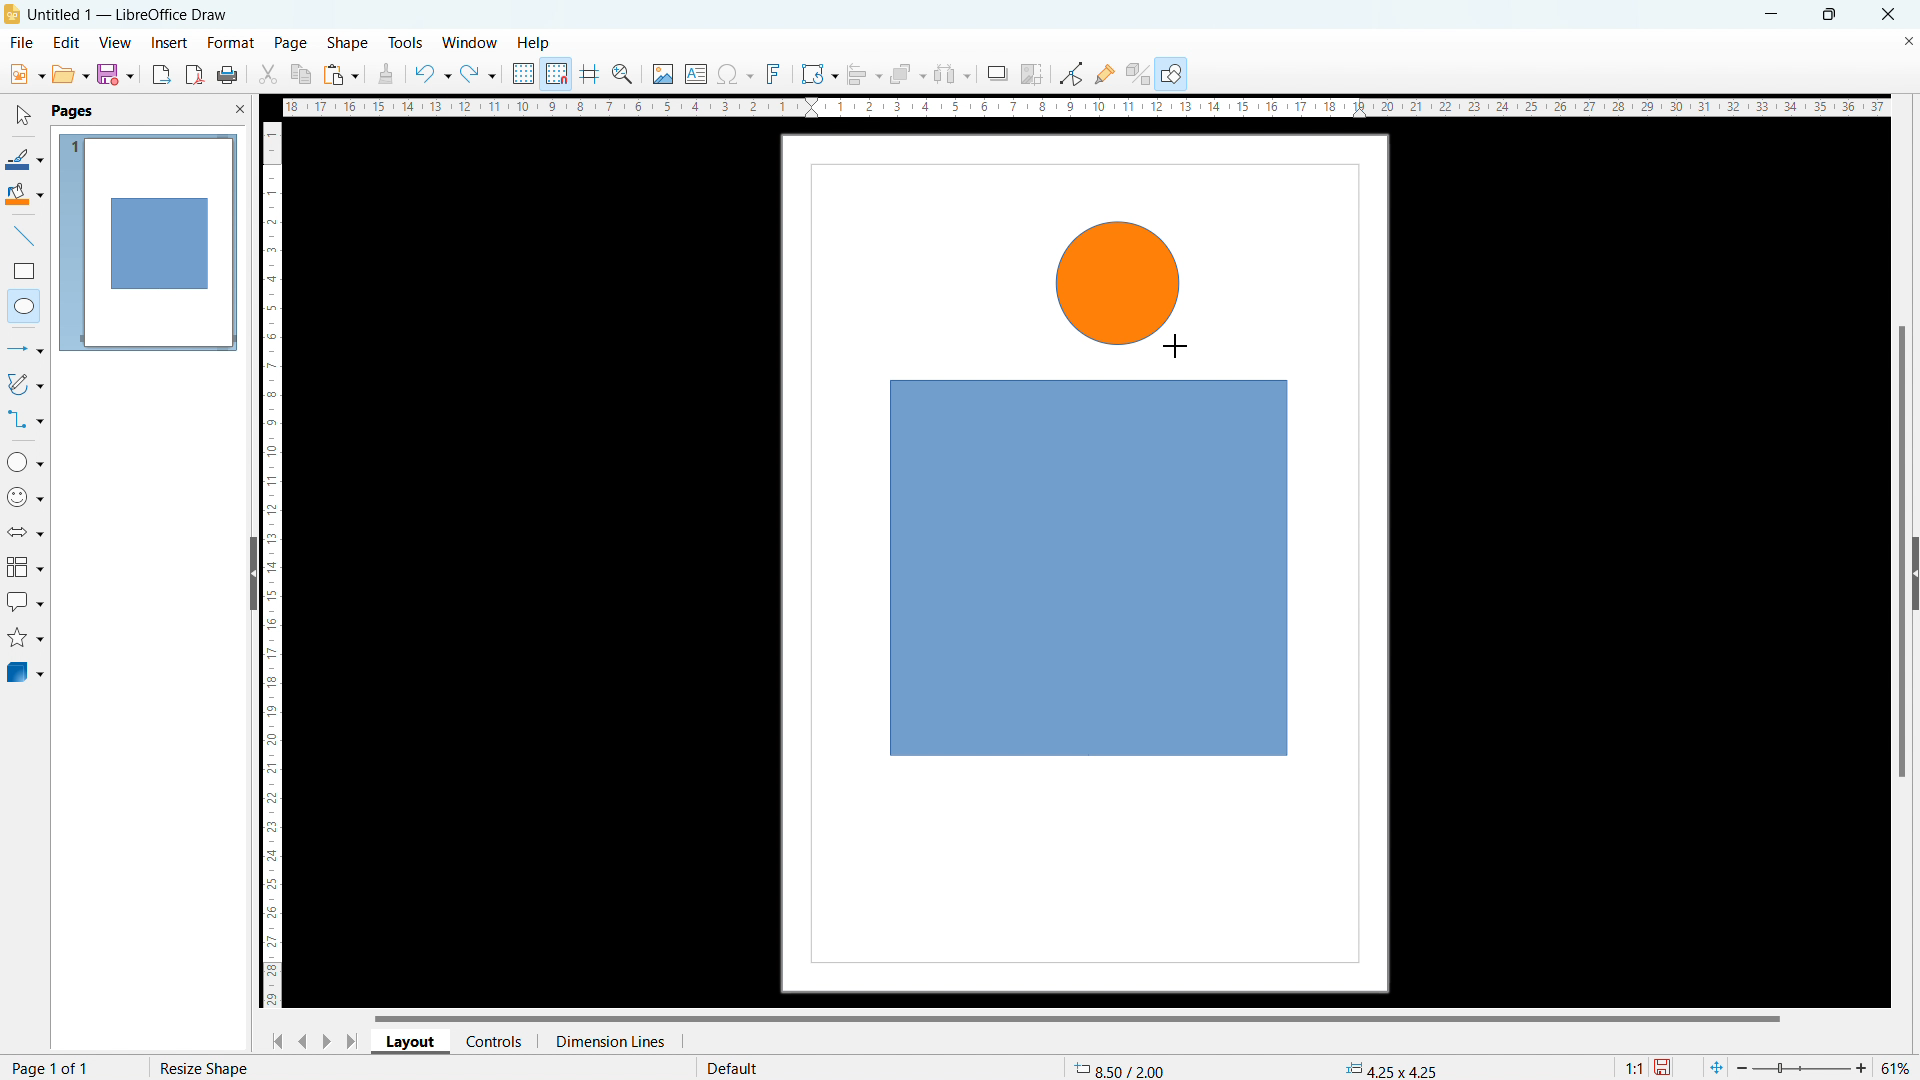  I want to click on controls, so click(496, 1040).